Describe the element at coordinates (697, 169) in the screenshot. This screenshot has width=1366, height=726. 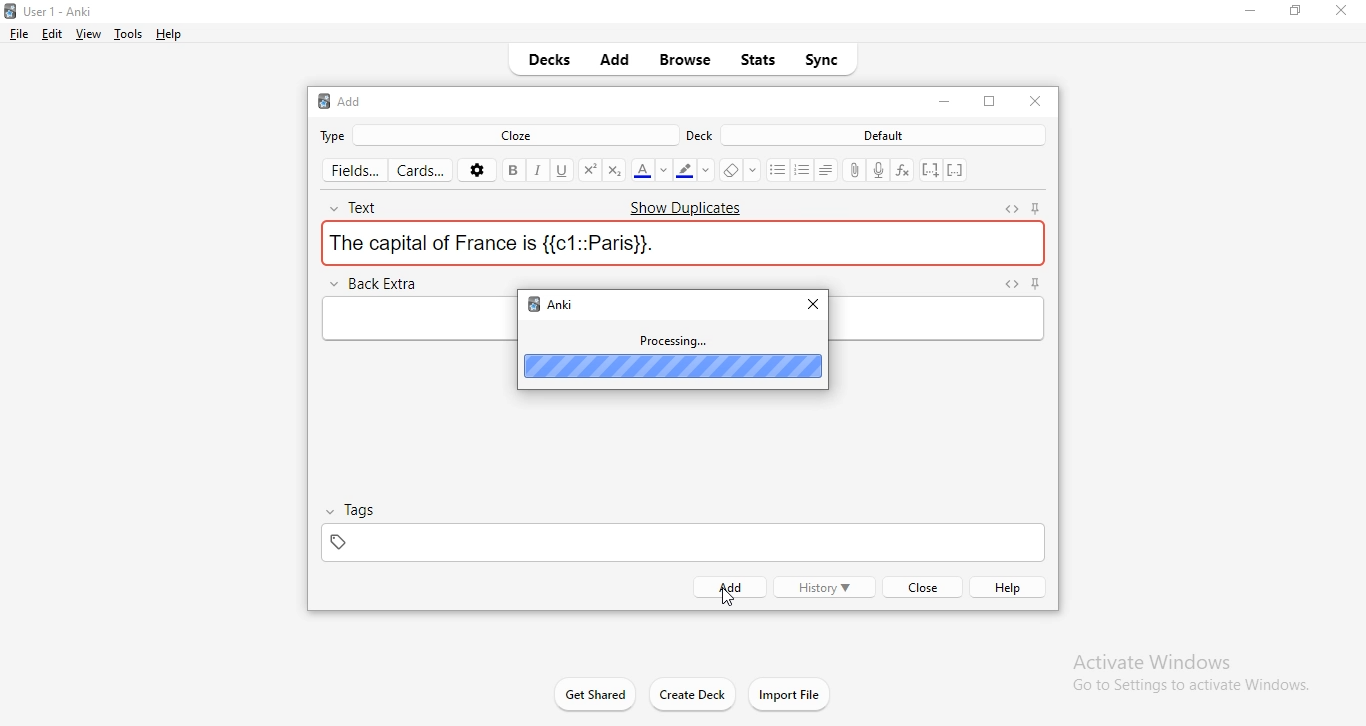
I see `font color` at that location.